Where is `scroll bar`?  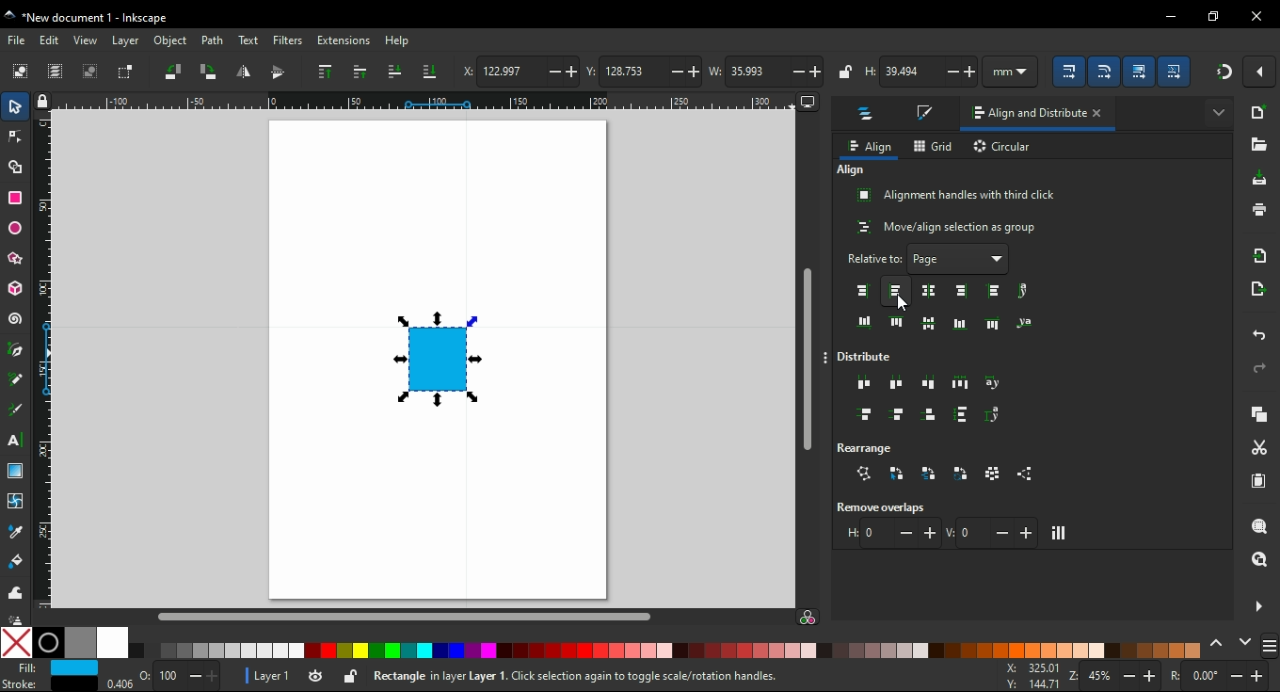
scroll bar is located at coordinates (418, 616).